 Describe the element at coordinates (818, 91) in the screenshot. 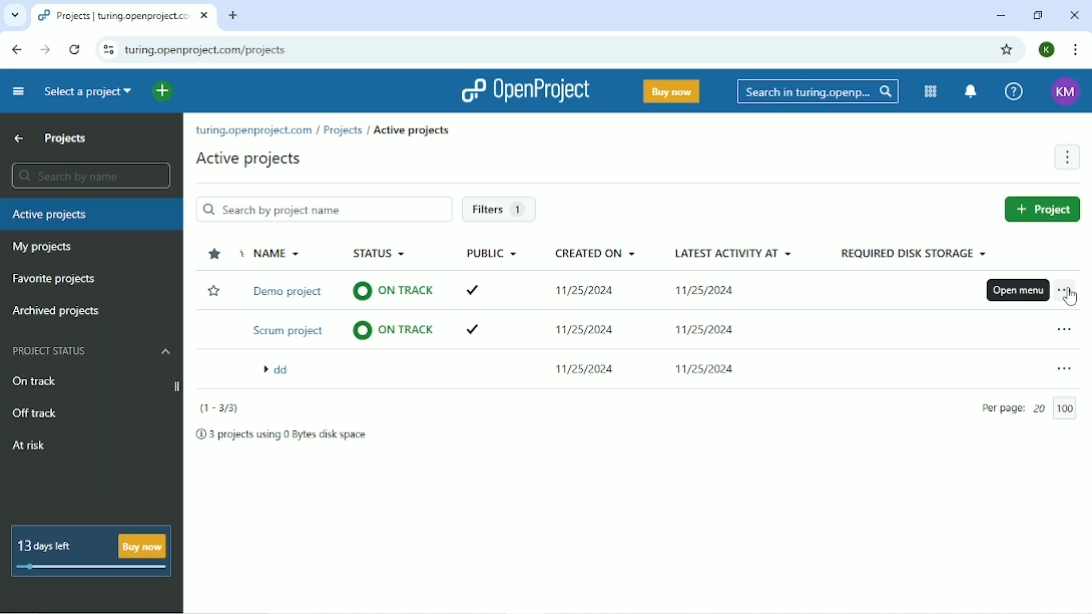

I see `Search in turin.openproject.com` at that location.